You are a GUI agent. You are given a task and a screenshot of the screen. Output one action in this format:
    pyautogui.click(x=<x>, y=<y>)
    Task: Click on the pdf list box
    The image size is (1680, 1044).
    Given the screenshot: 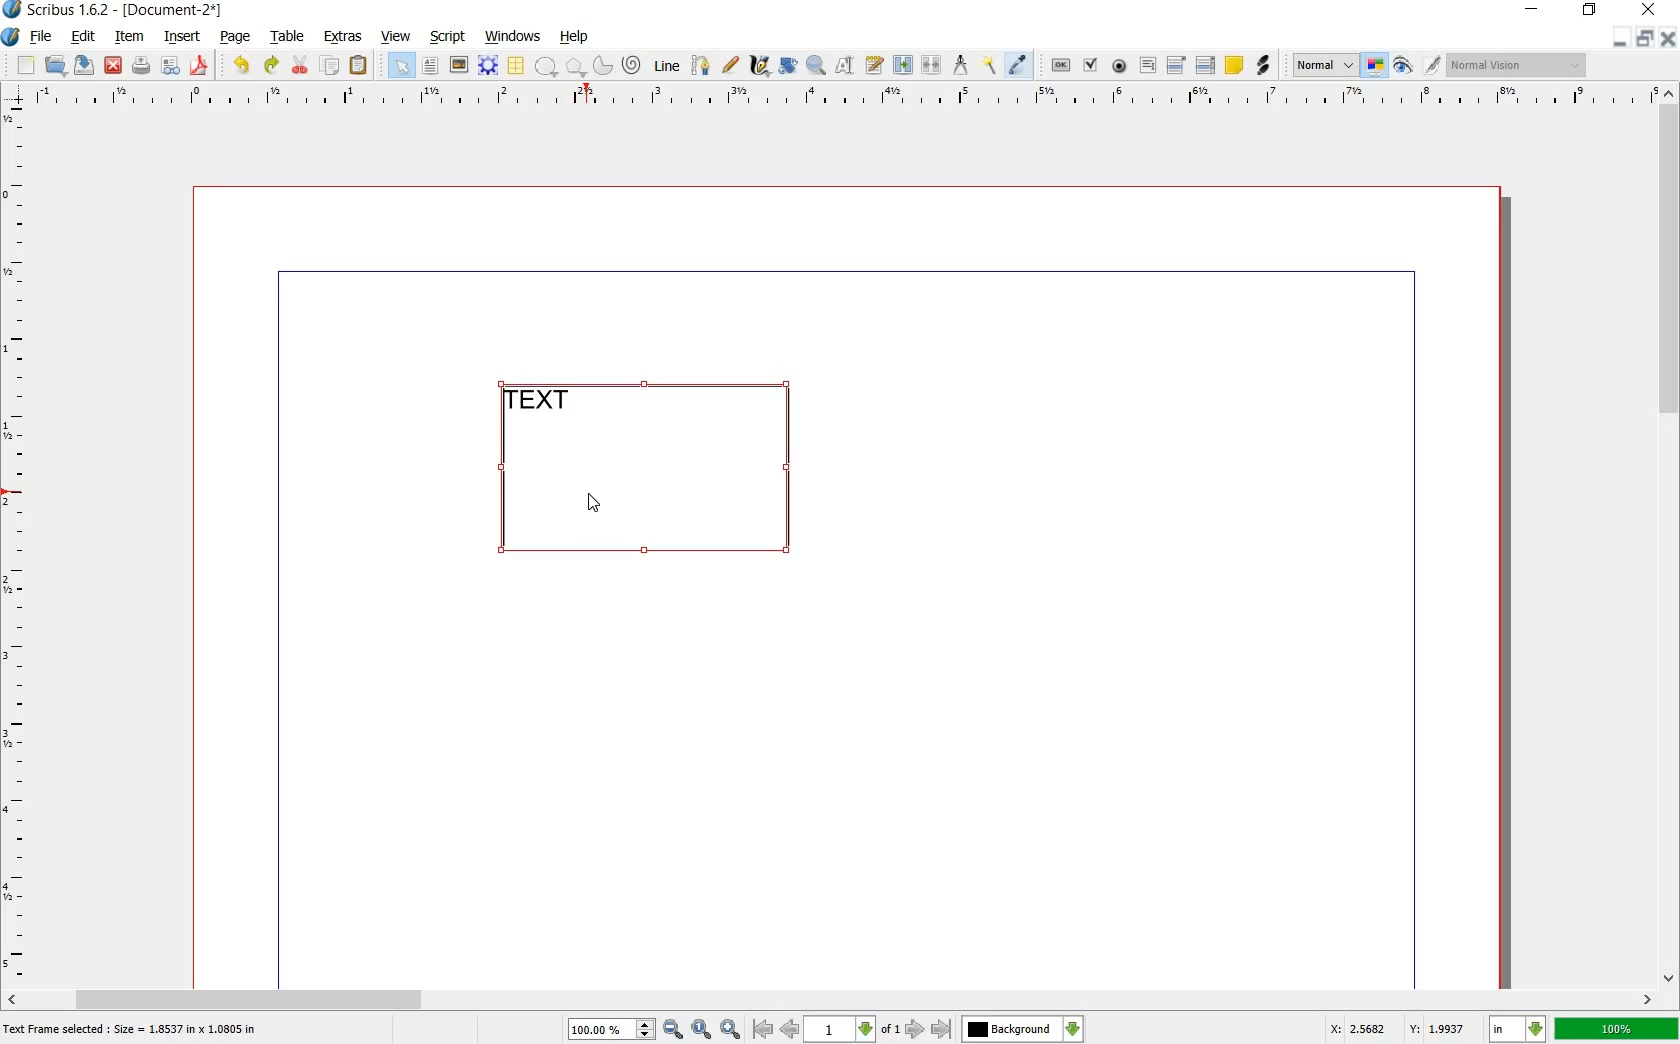 What is the action you would take?
    pyautogui.click(x=1205, y=64)
    